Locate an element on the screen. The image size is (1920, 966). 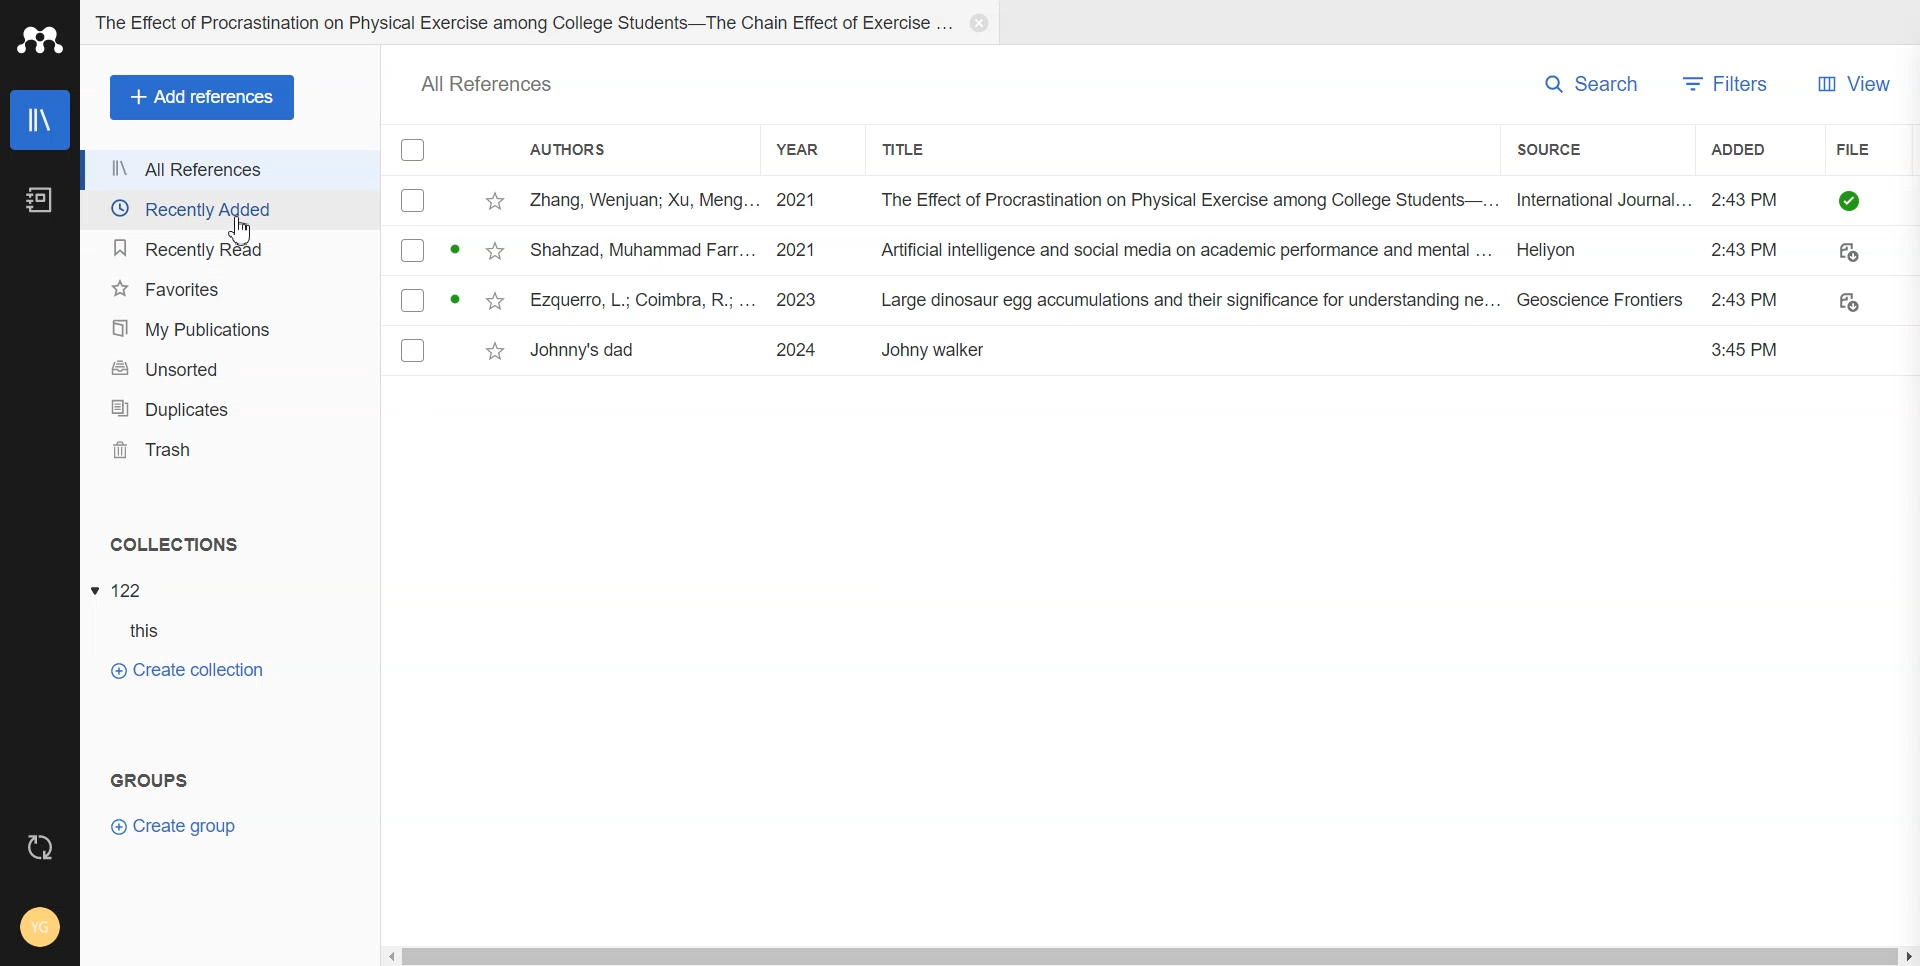
My Publications is located at coordinates (225, 329).